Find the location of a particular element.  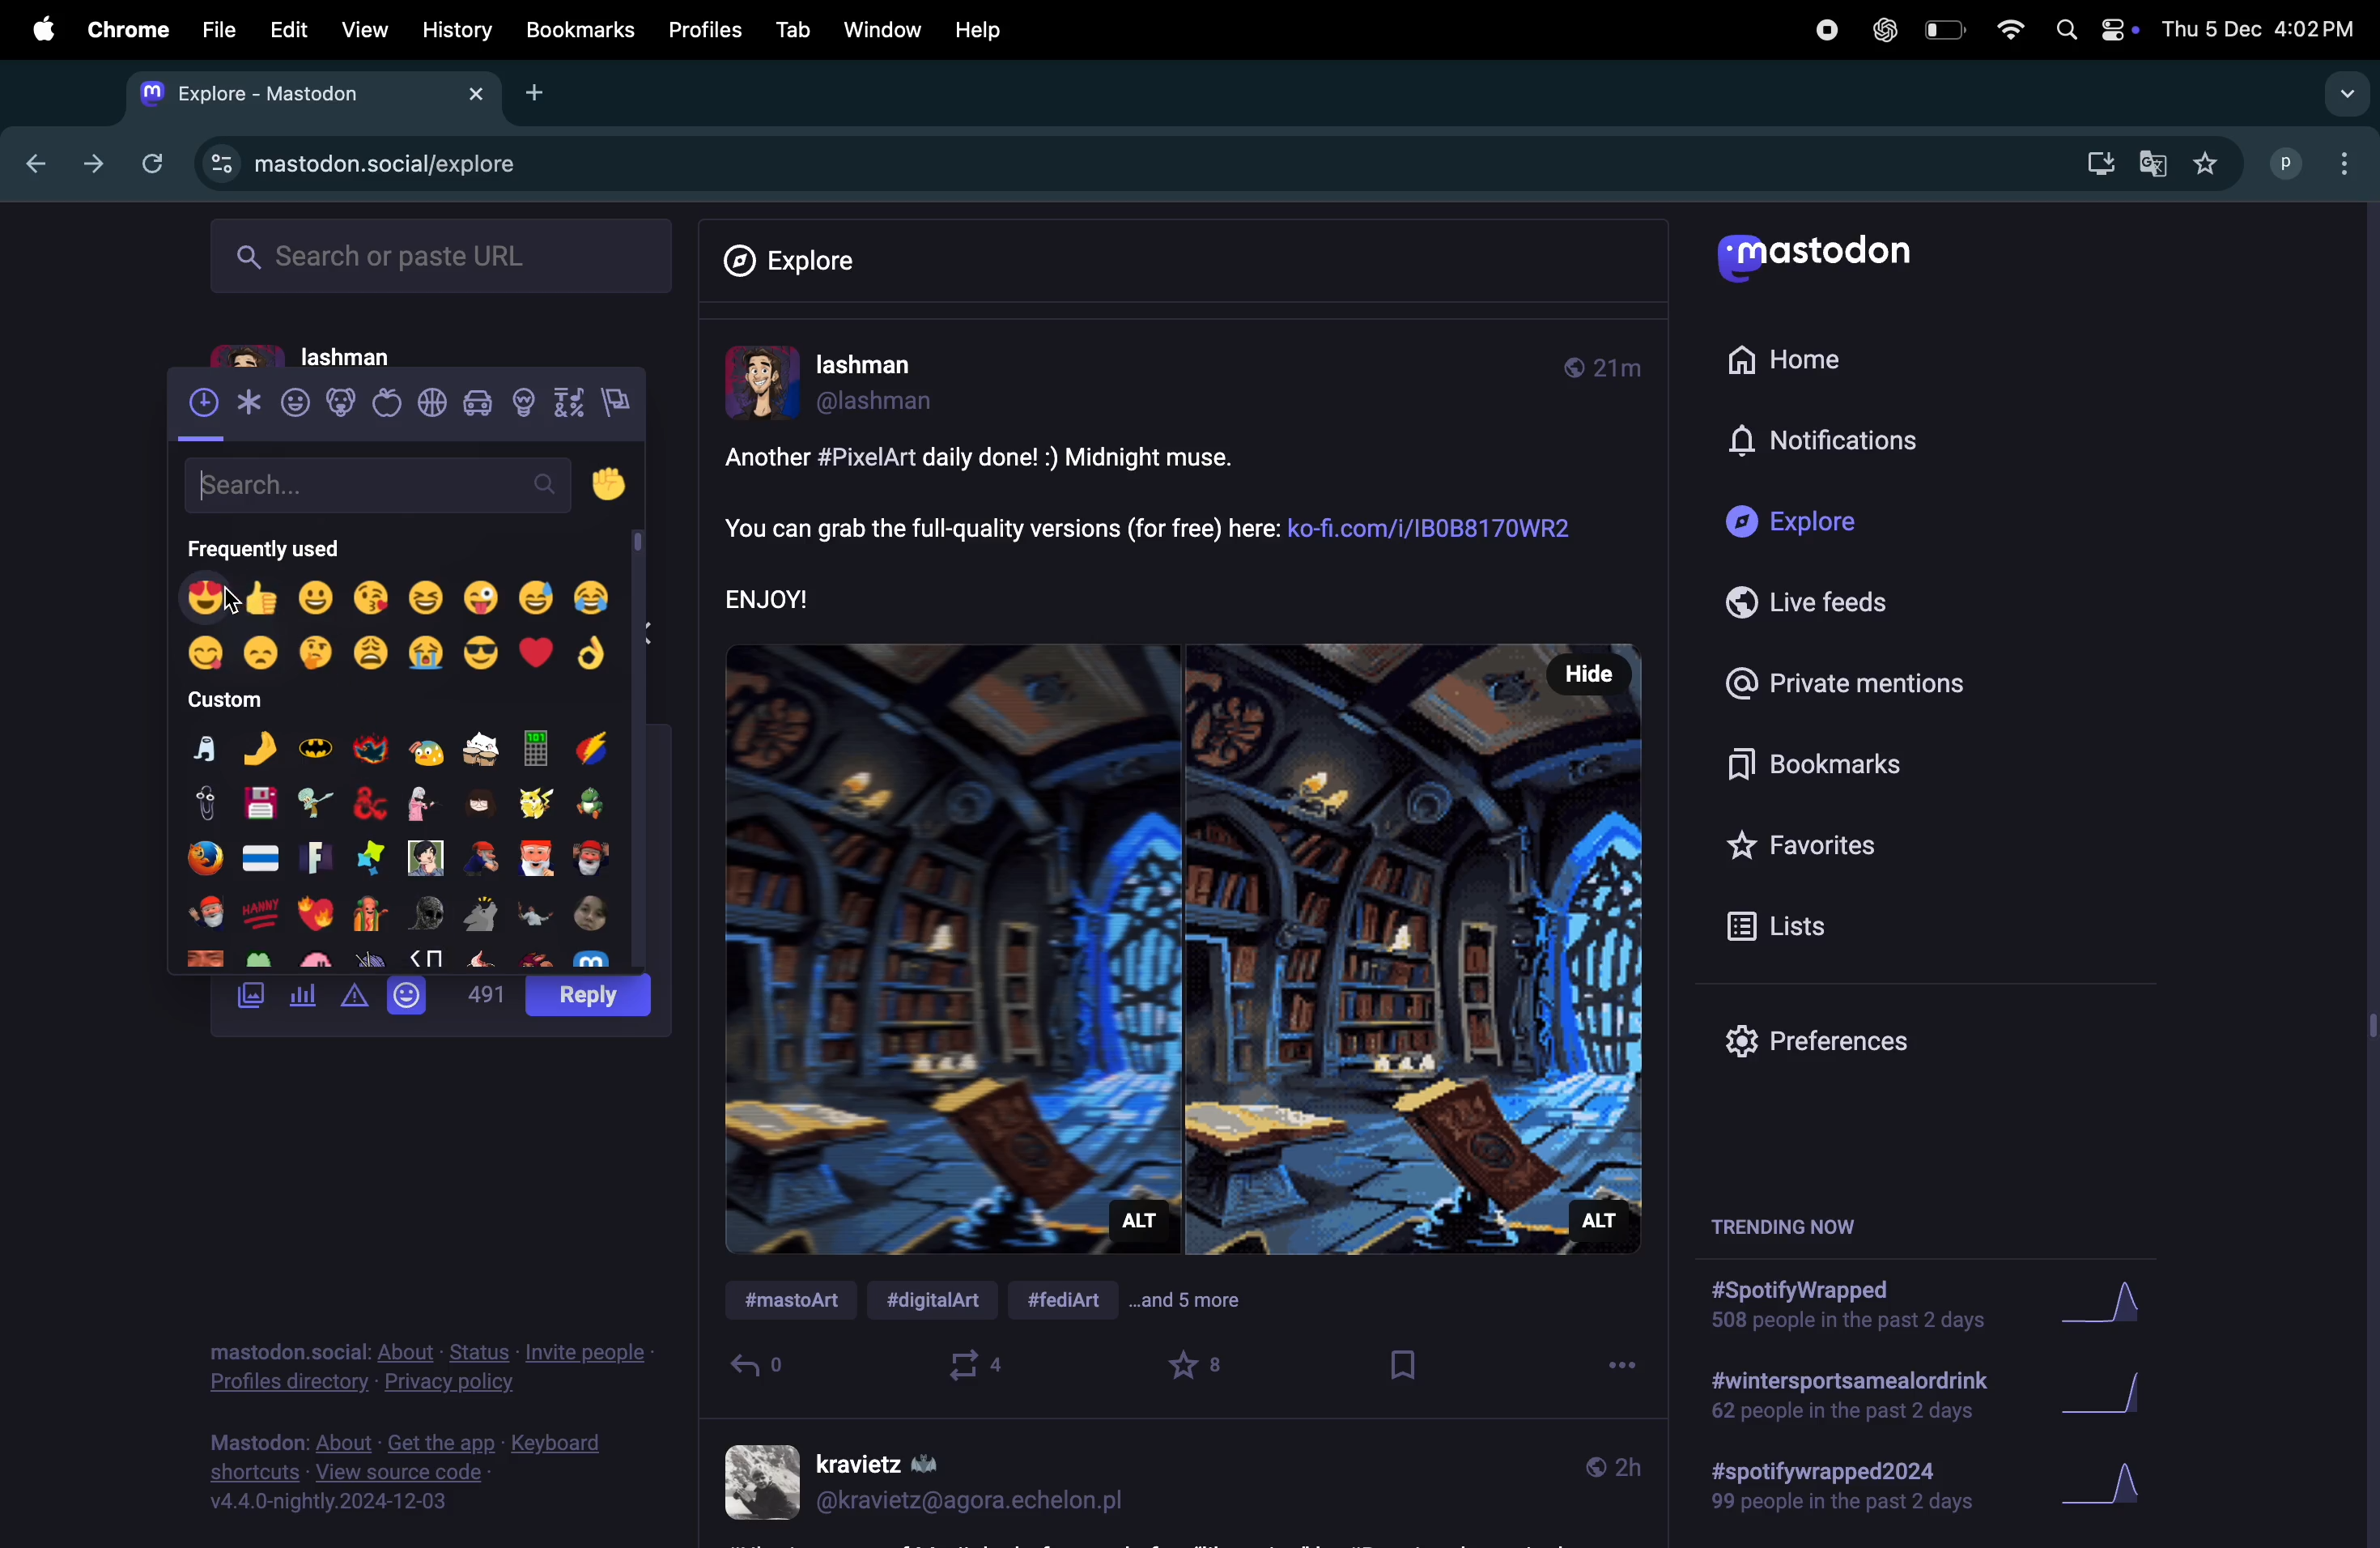

time is located at coordinates (1611, 368).